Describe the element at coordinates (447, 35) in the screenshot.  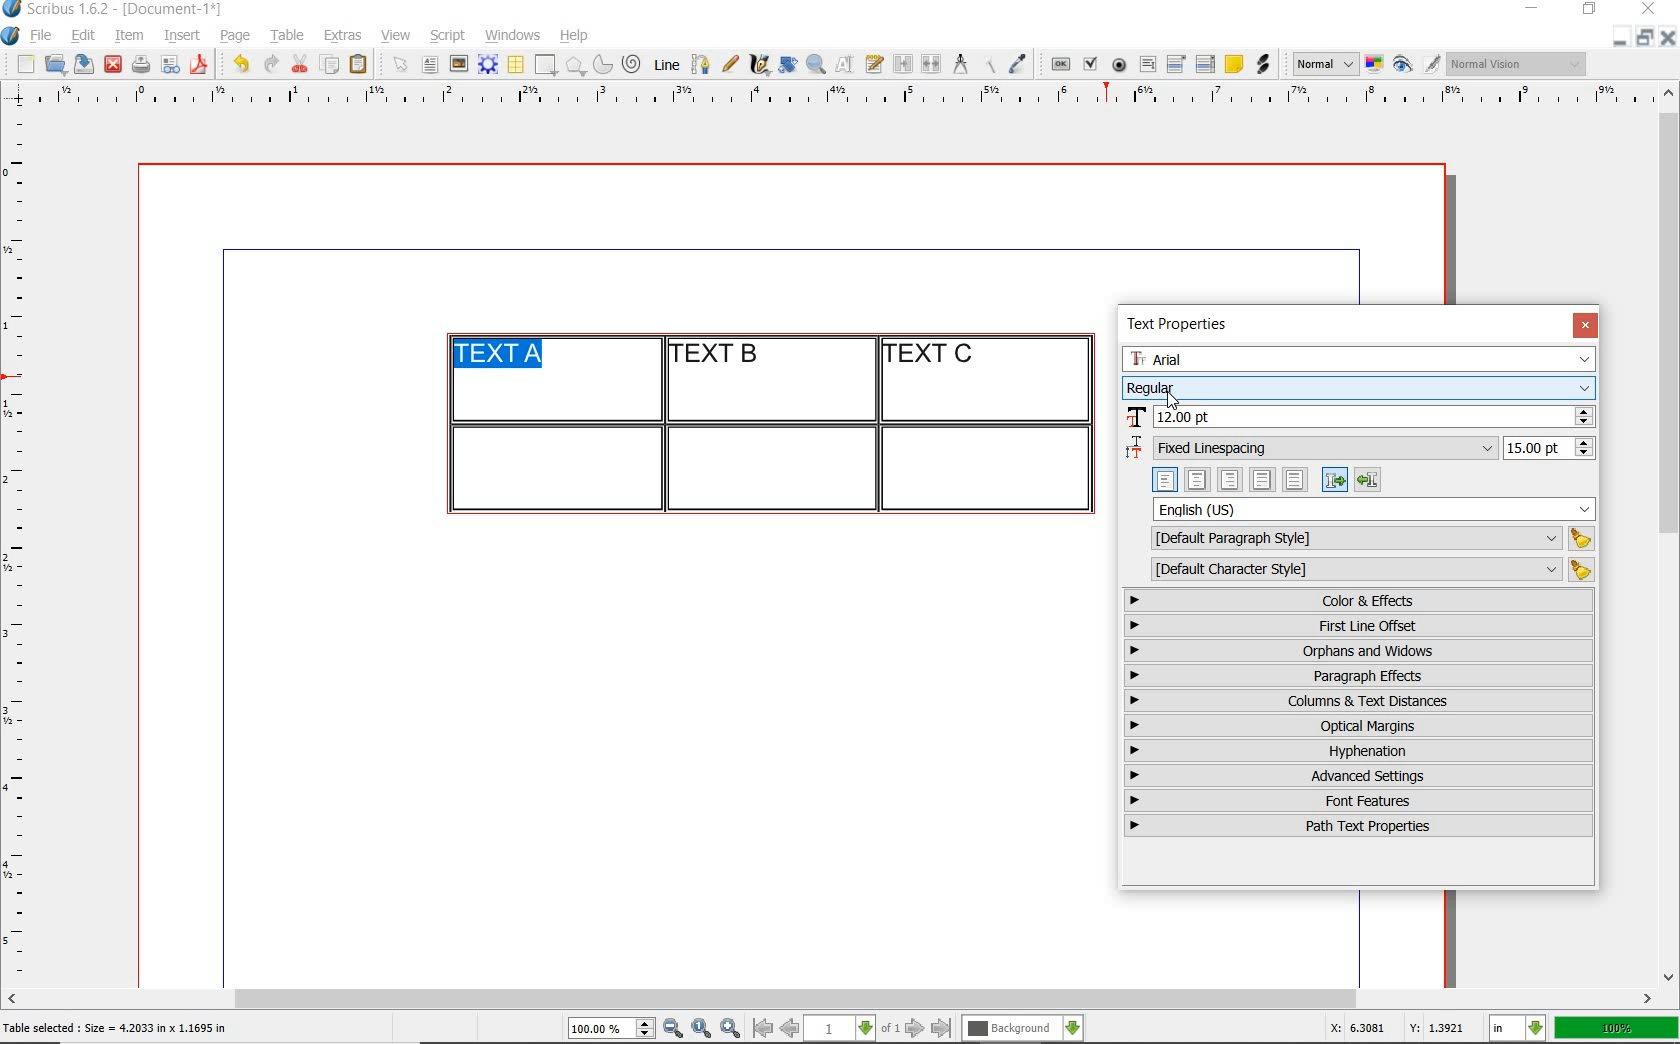
I see `script` at that location.